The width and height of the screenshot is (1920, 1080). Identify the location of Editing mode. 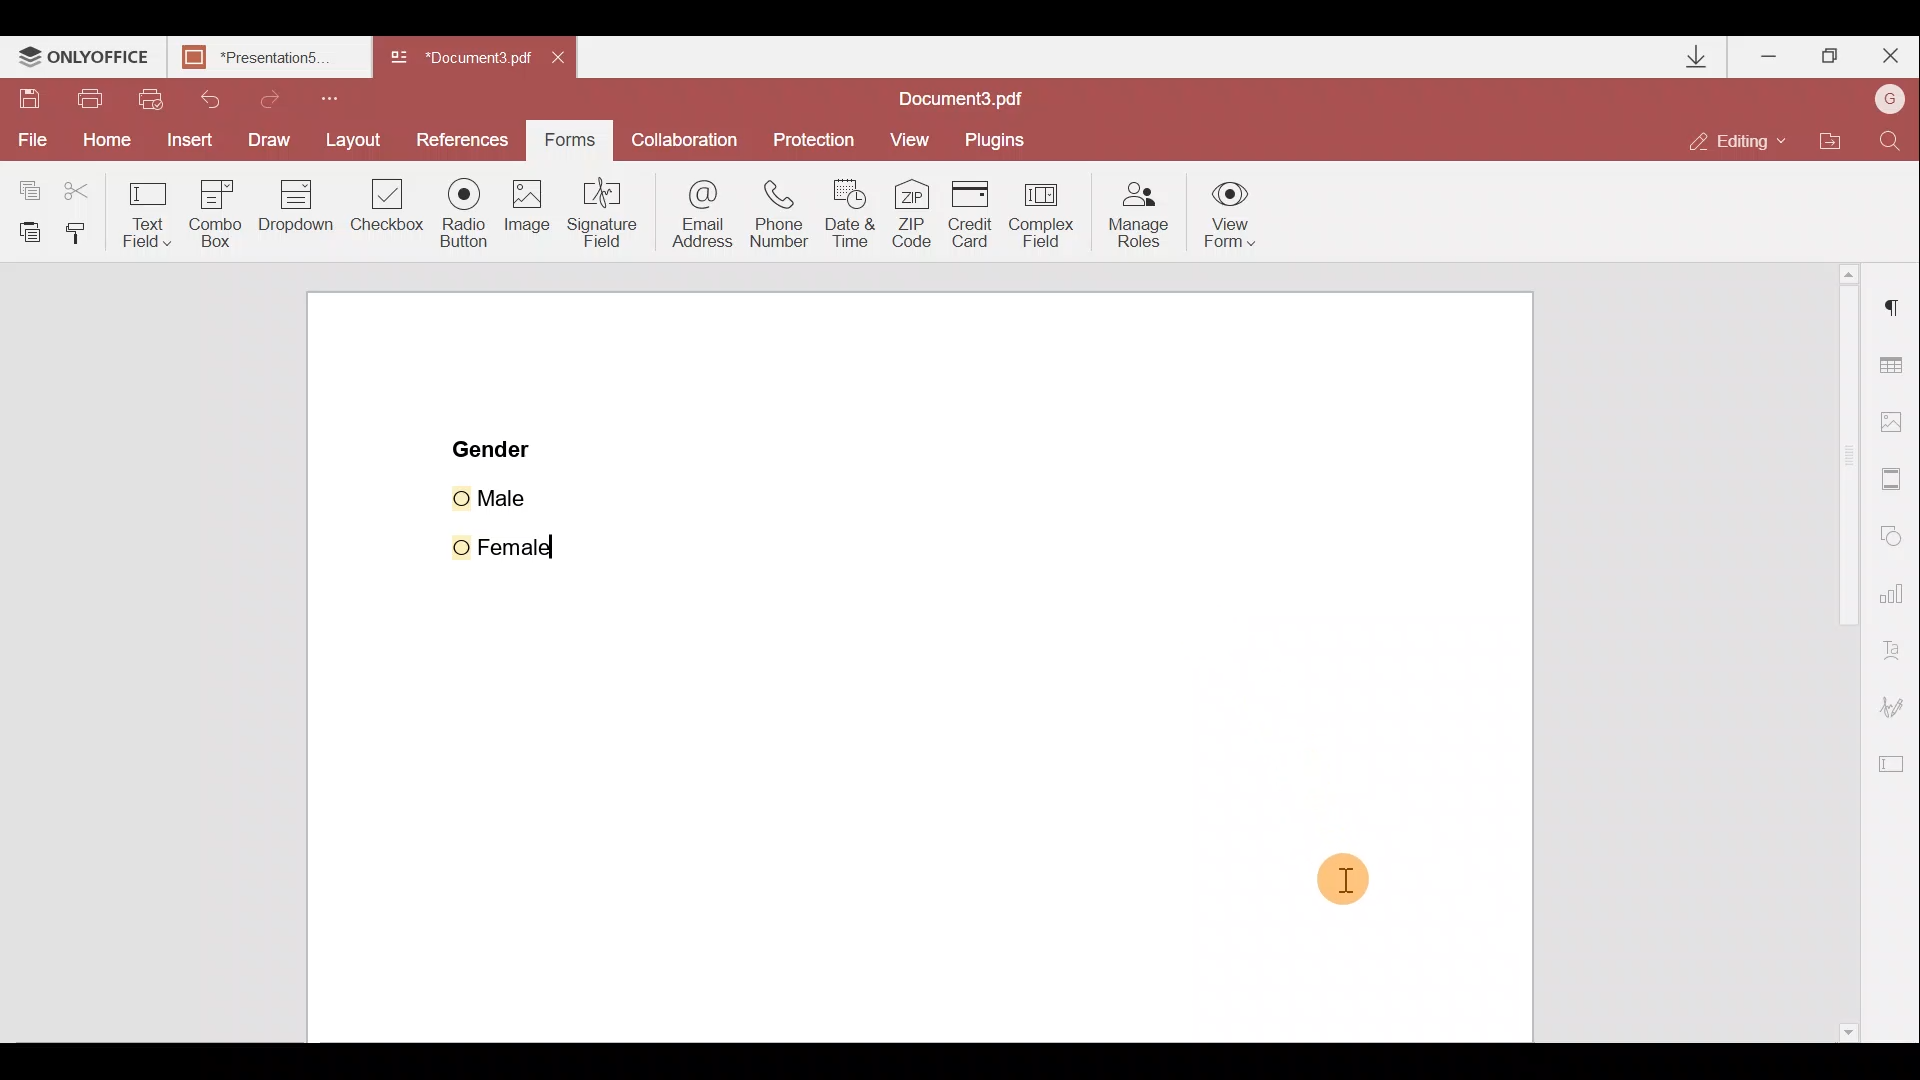
(1745, 133).